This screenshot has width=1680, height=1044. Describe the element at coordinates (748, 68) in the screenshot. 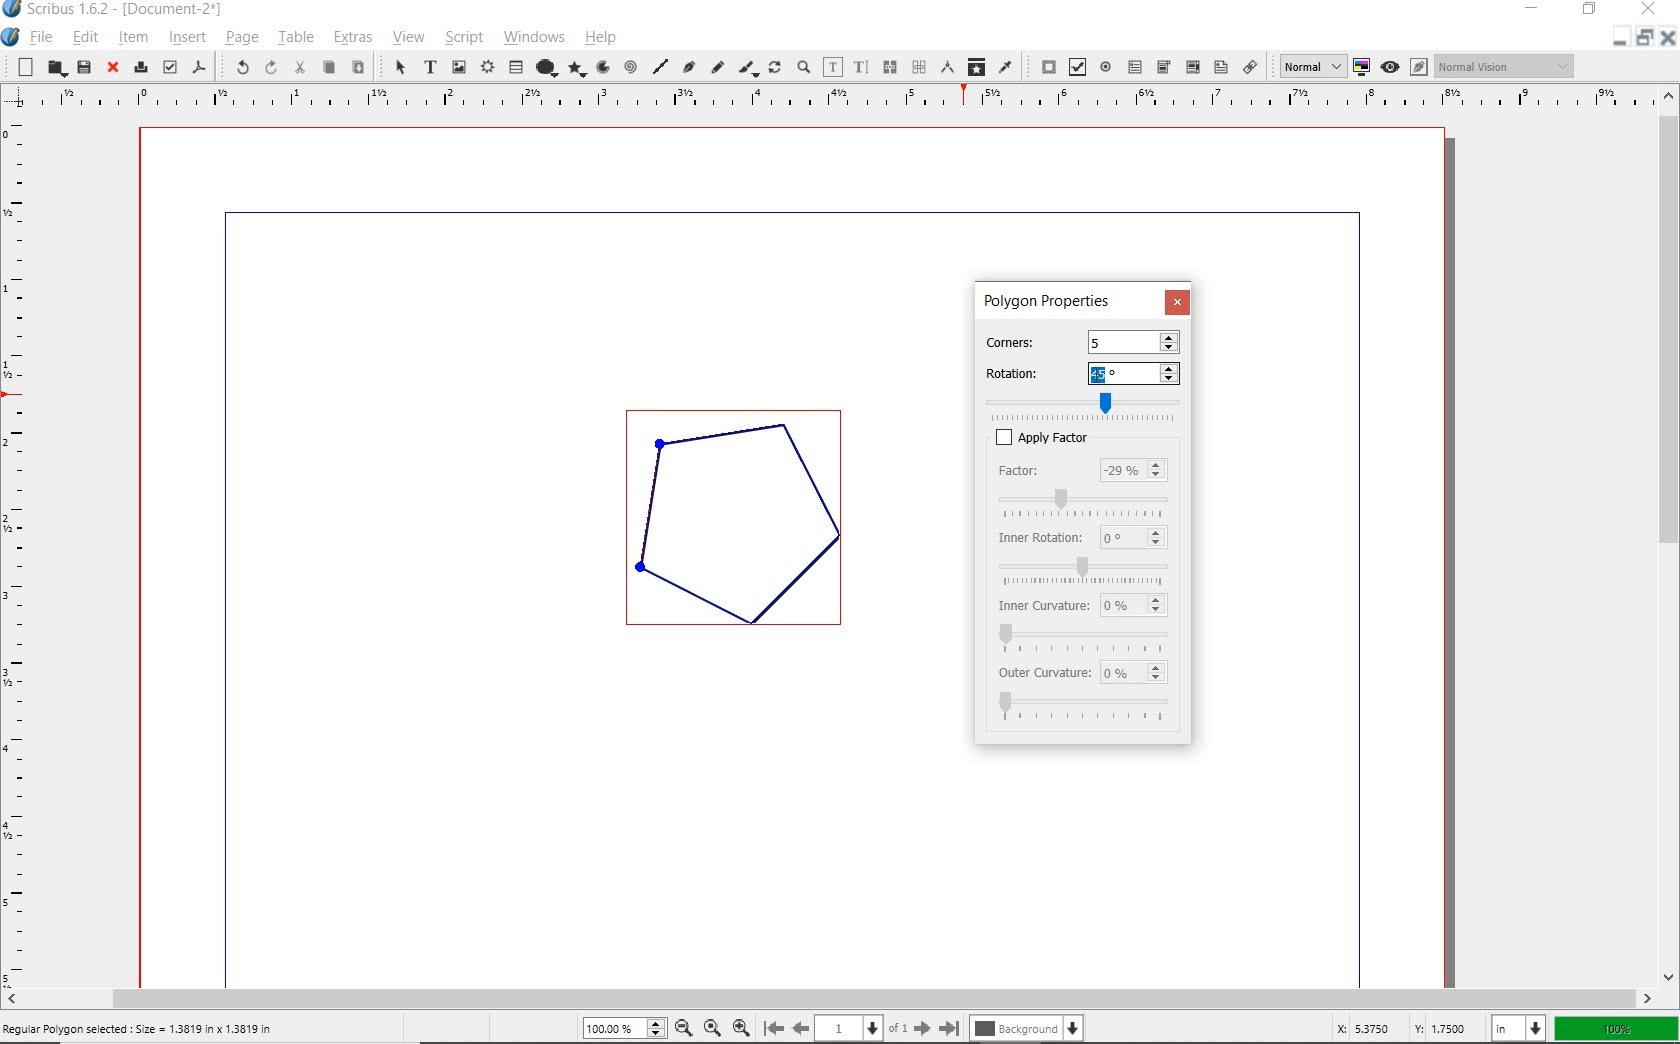

I see `calligraphic line` at that location.